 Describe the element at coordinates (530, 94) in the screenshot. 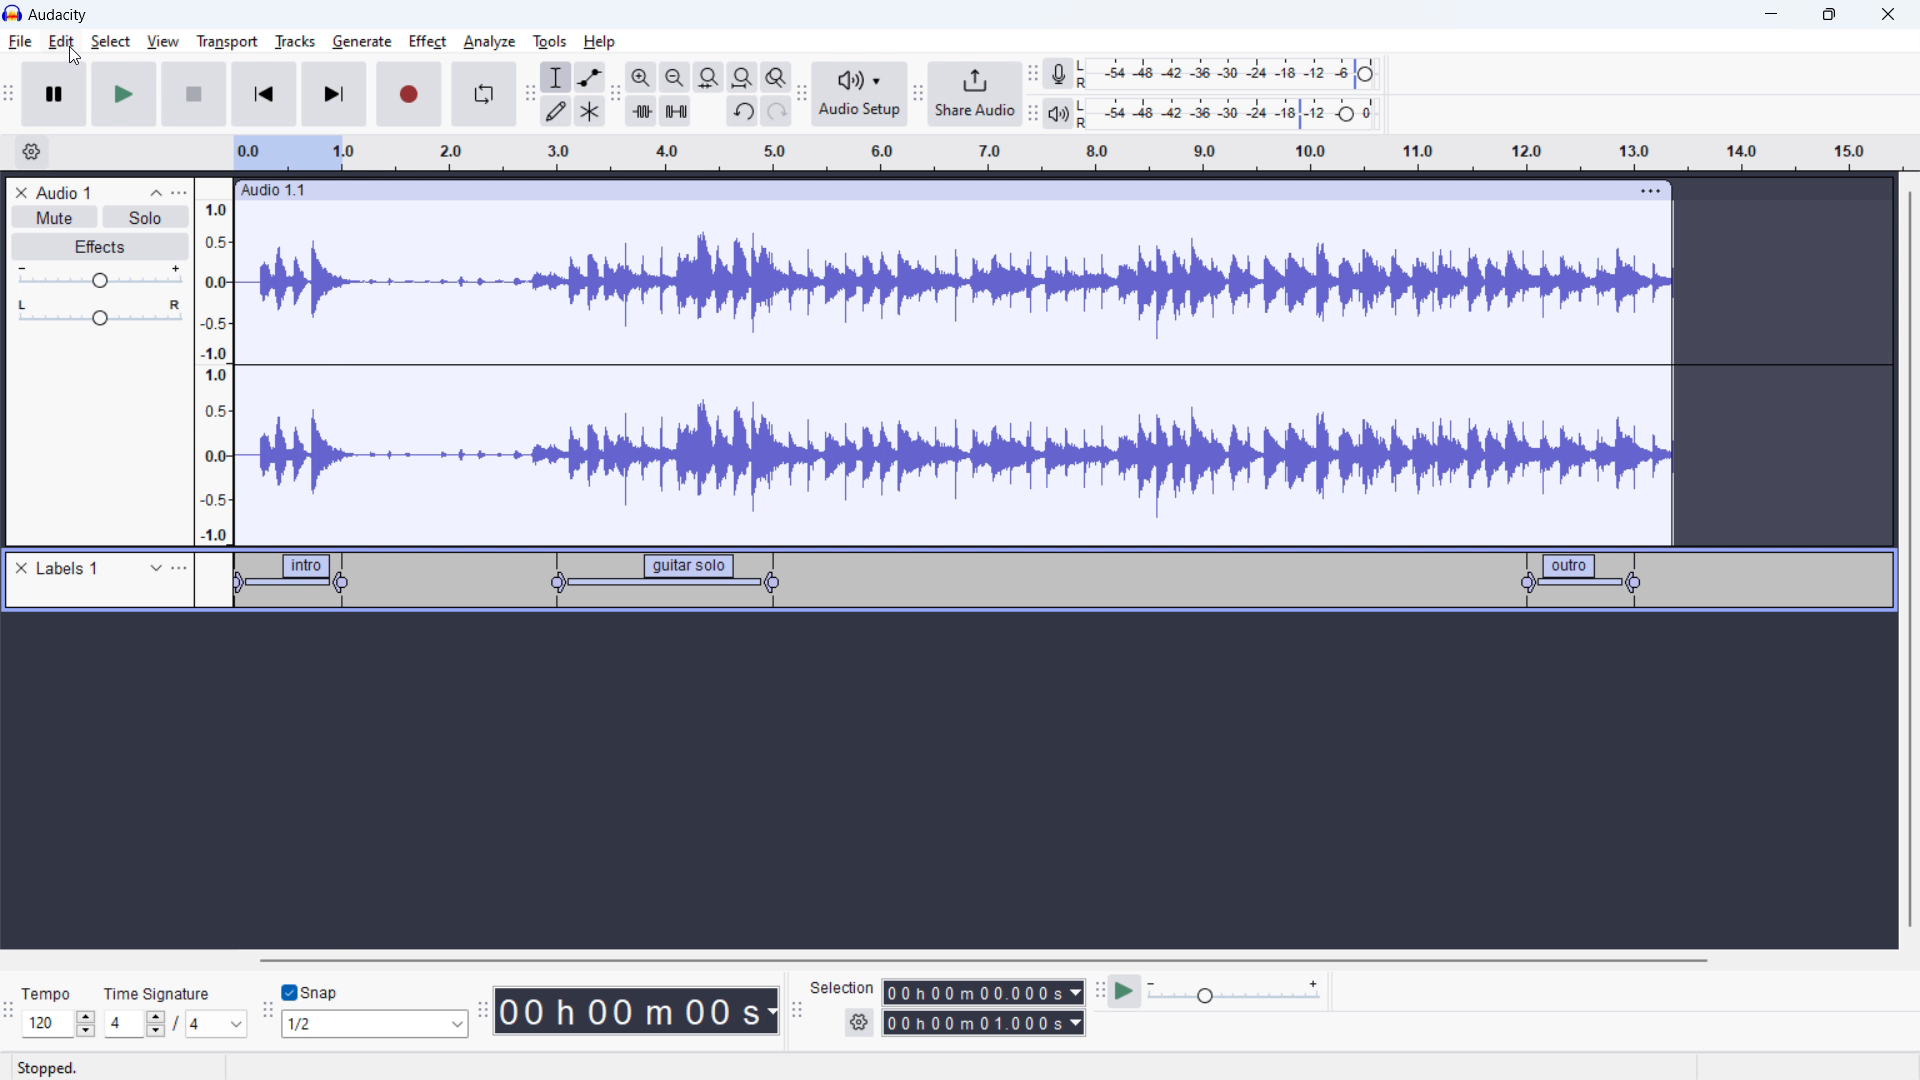

I see `tools toolbar` at that location.